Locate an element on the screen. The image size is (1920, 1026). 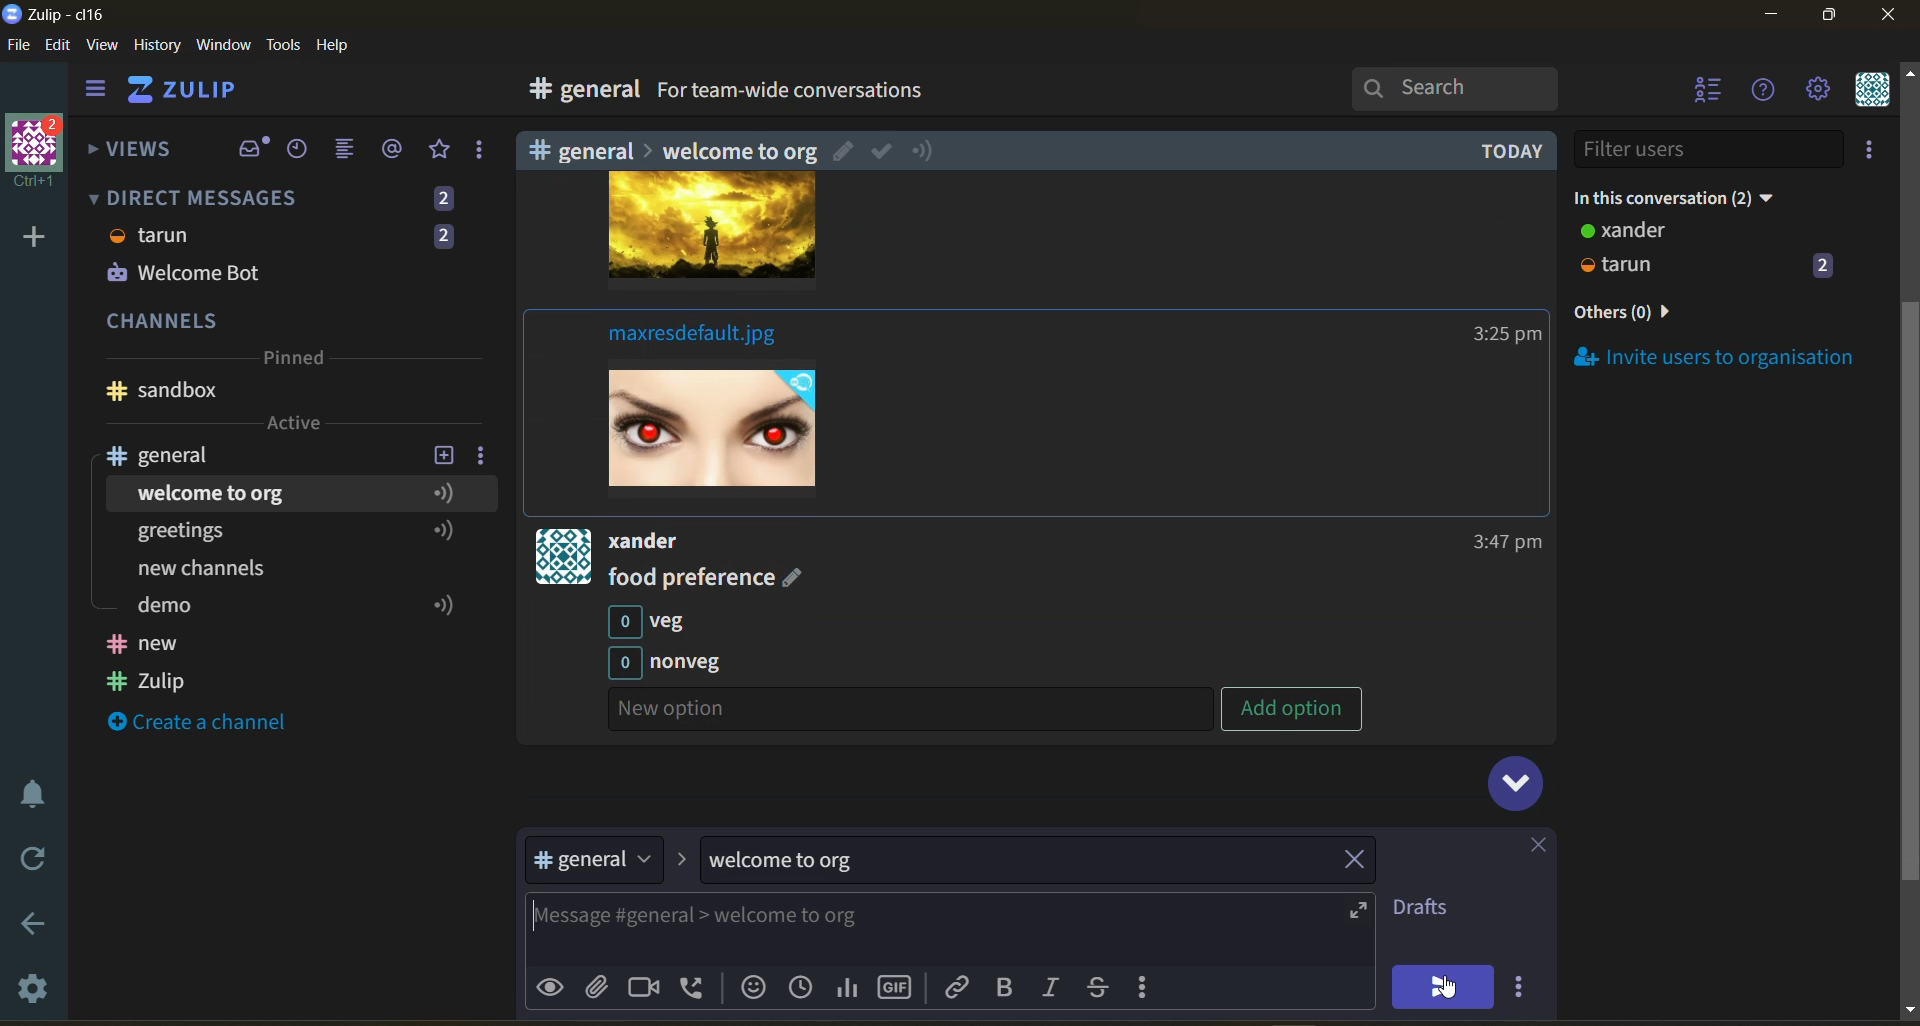
 is located at coordinates (701, 331).